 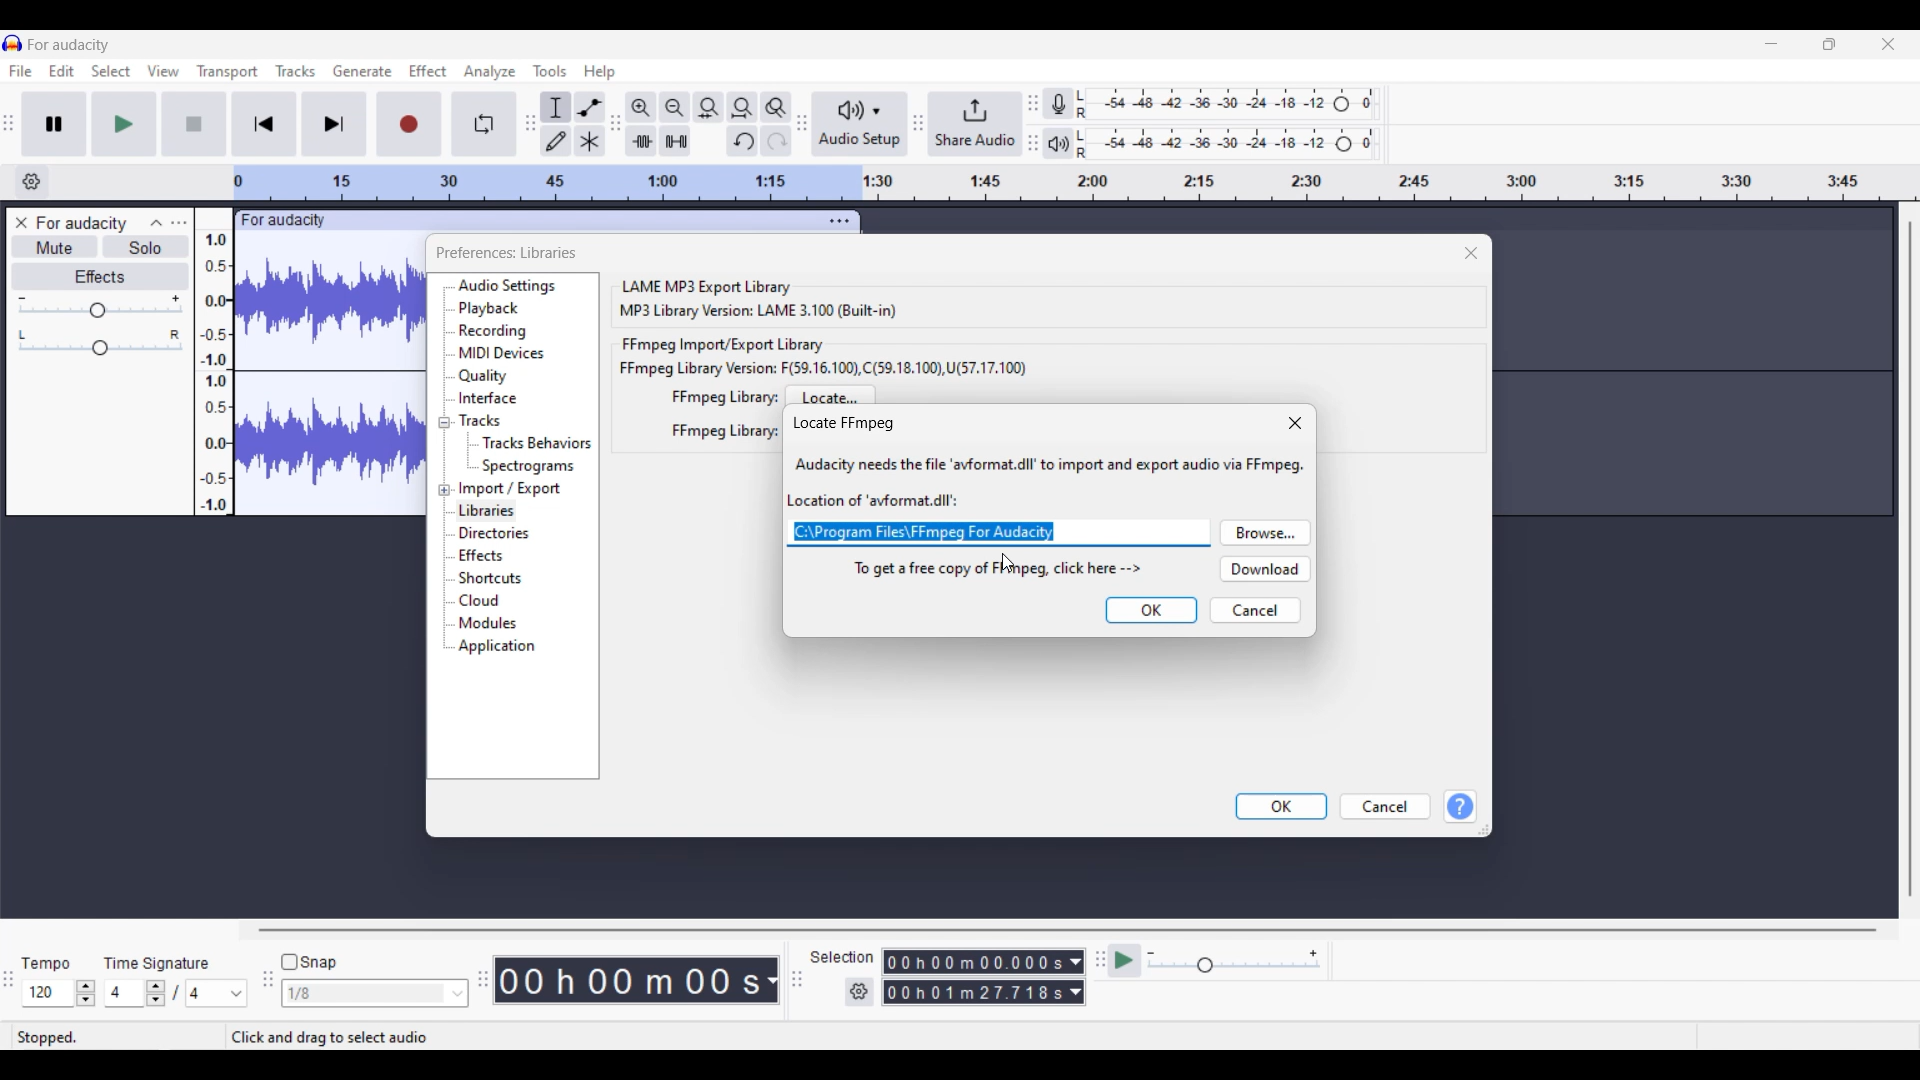 I want to click on Scale to measure length of track, so click(x=1074, y=183).